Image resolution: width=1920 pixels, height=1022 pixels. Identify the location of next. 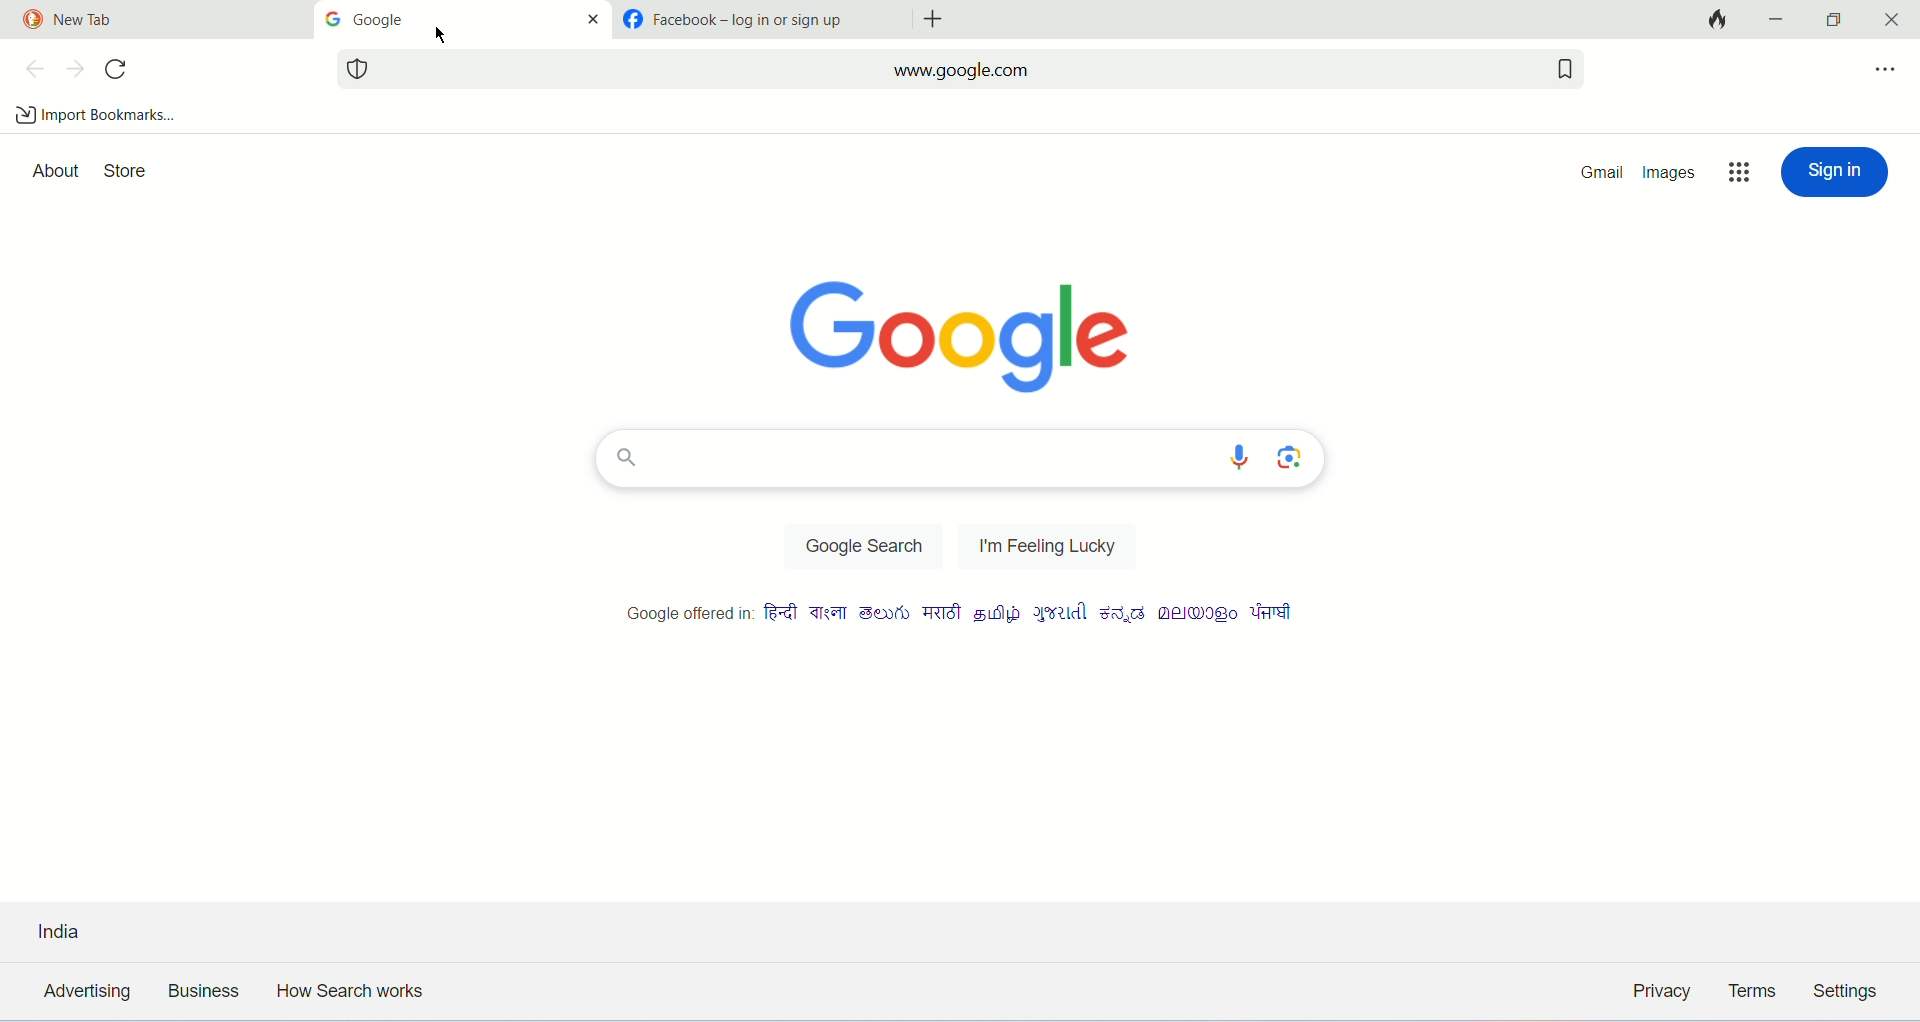
(75, 71).